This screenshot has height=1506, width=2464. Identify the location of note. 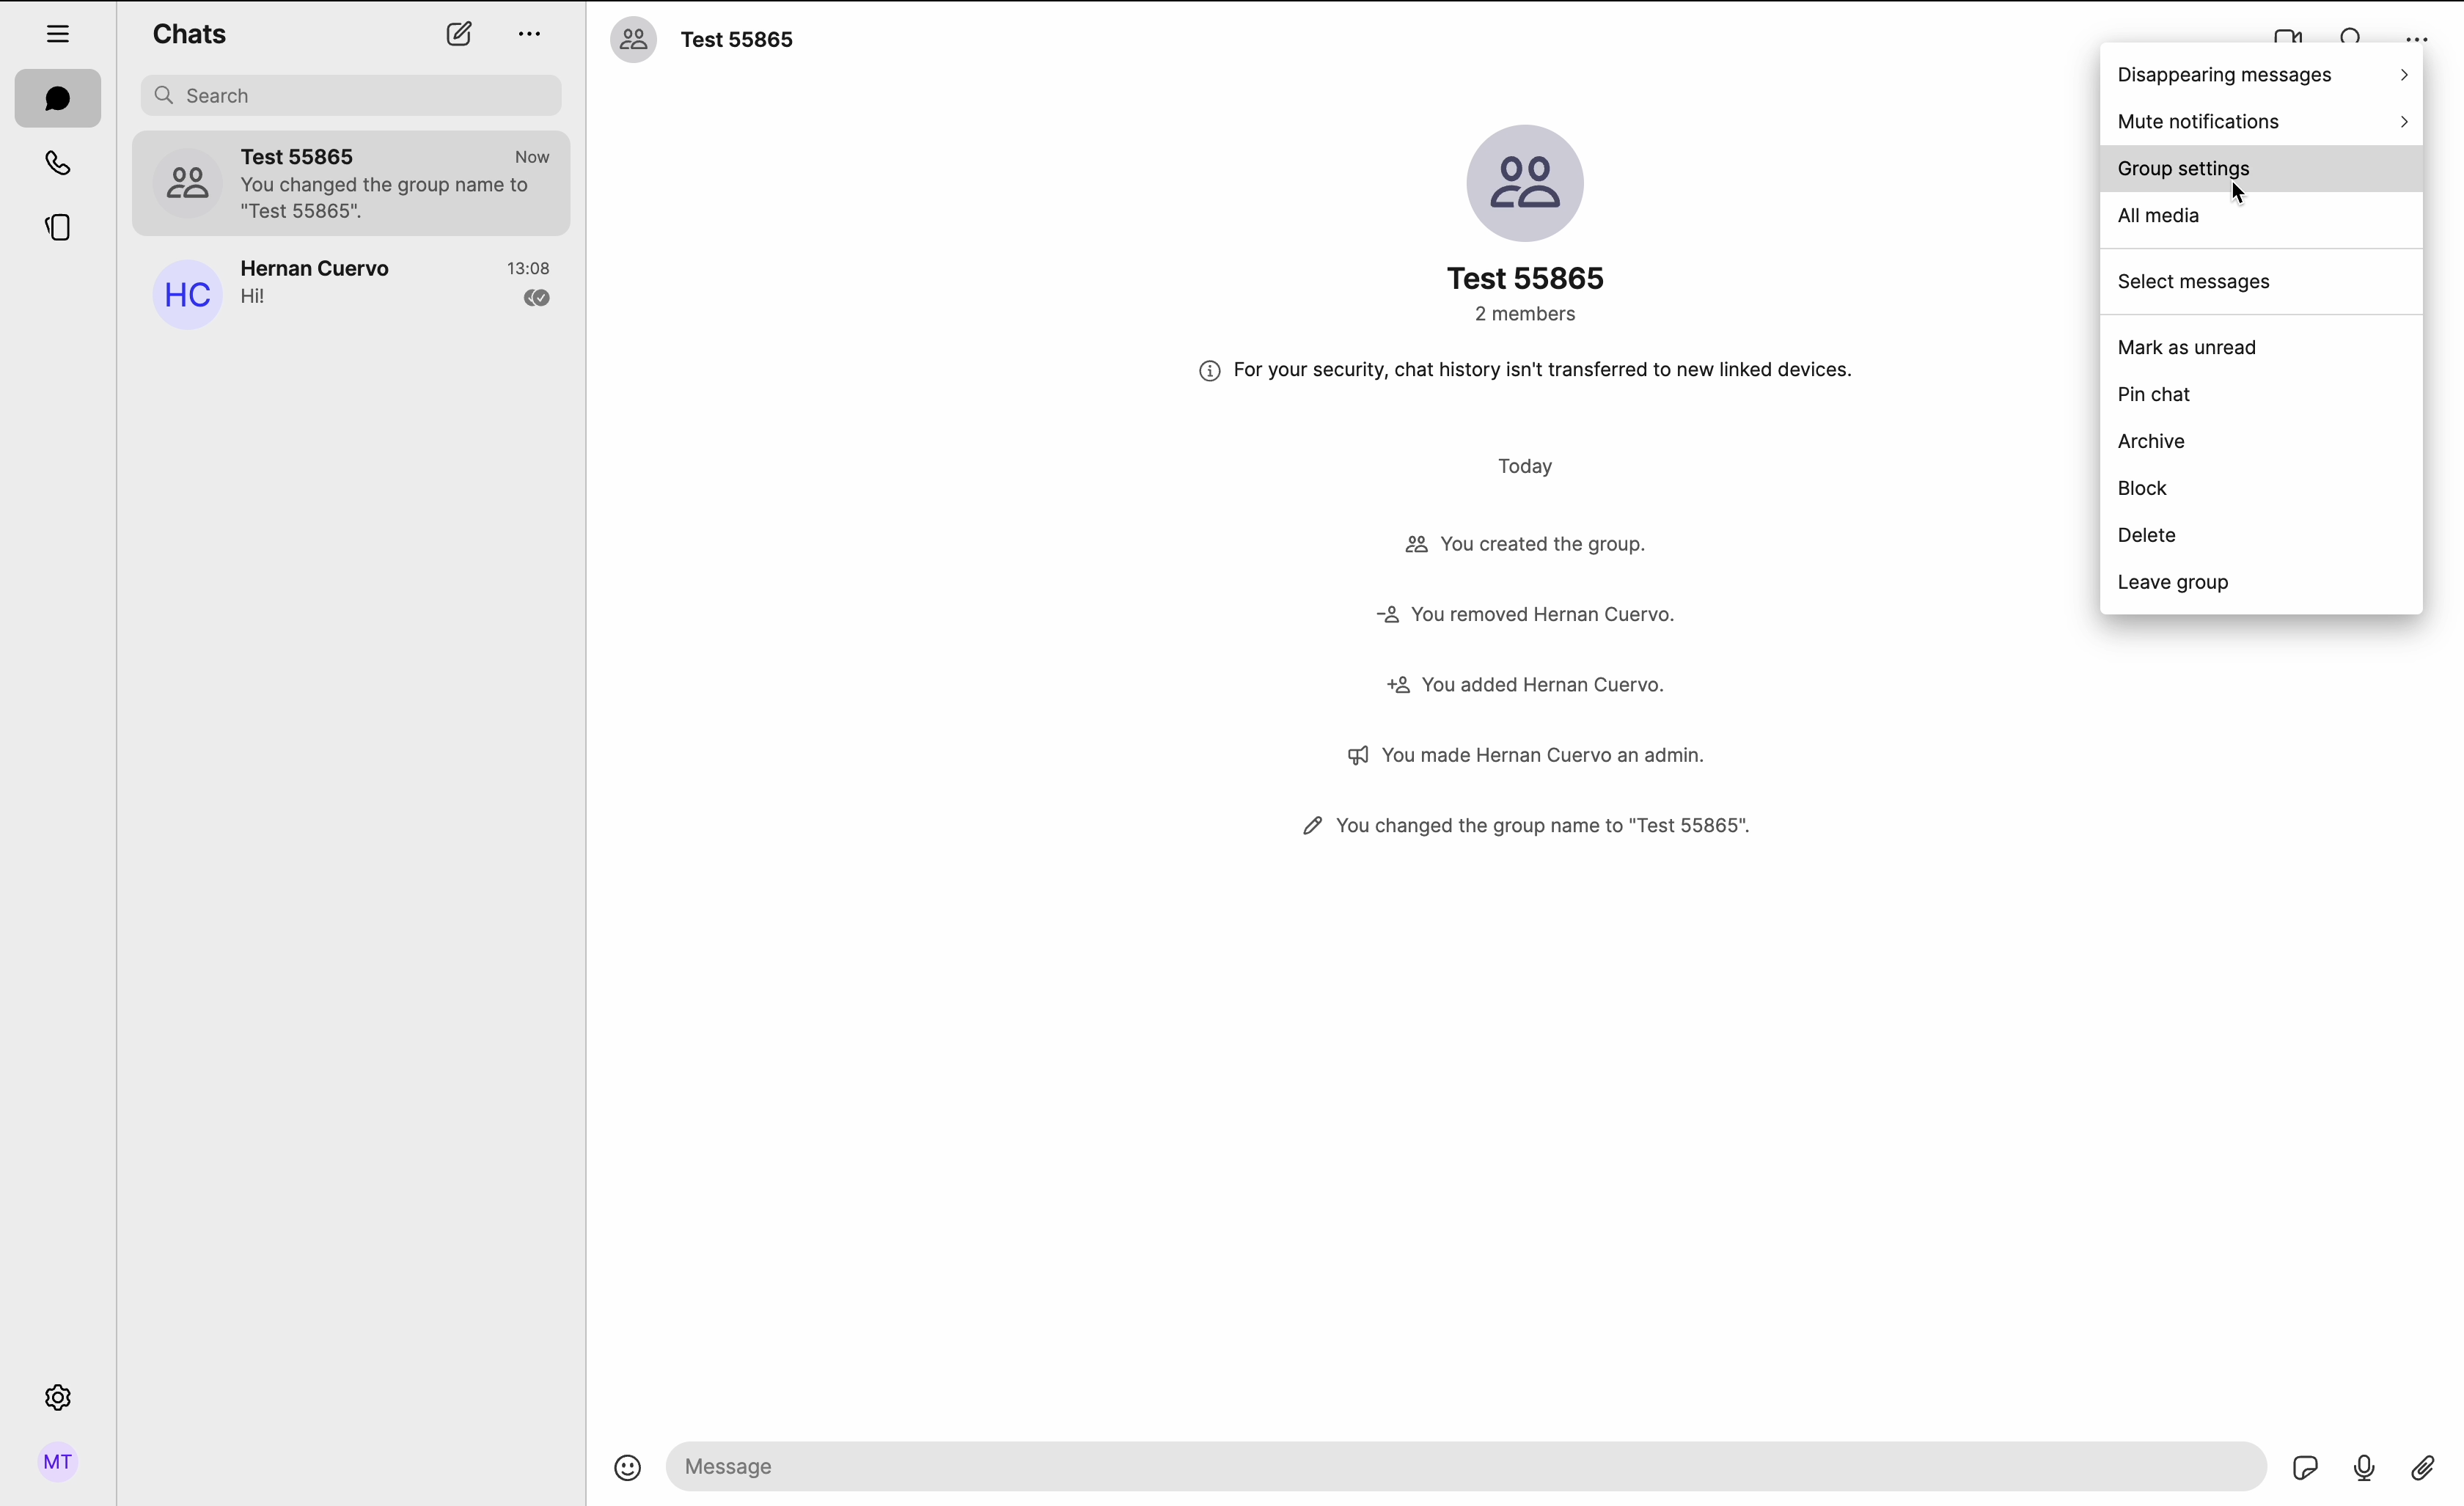
(1517, 371).